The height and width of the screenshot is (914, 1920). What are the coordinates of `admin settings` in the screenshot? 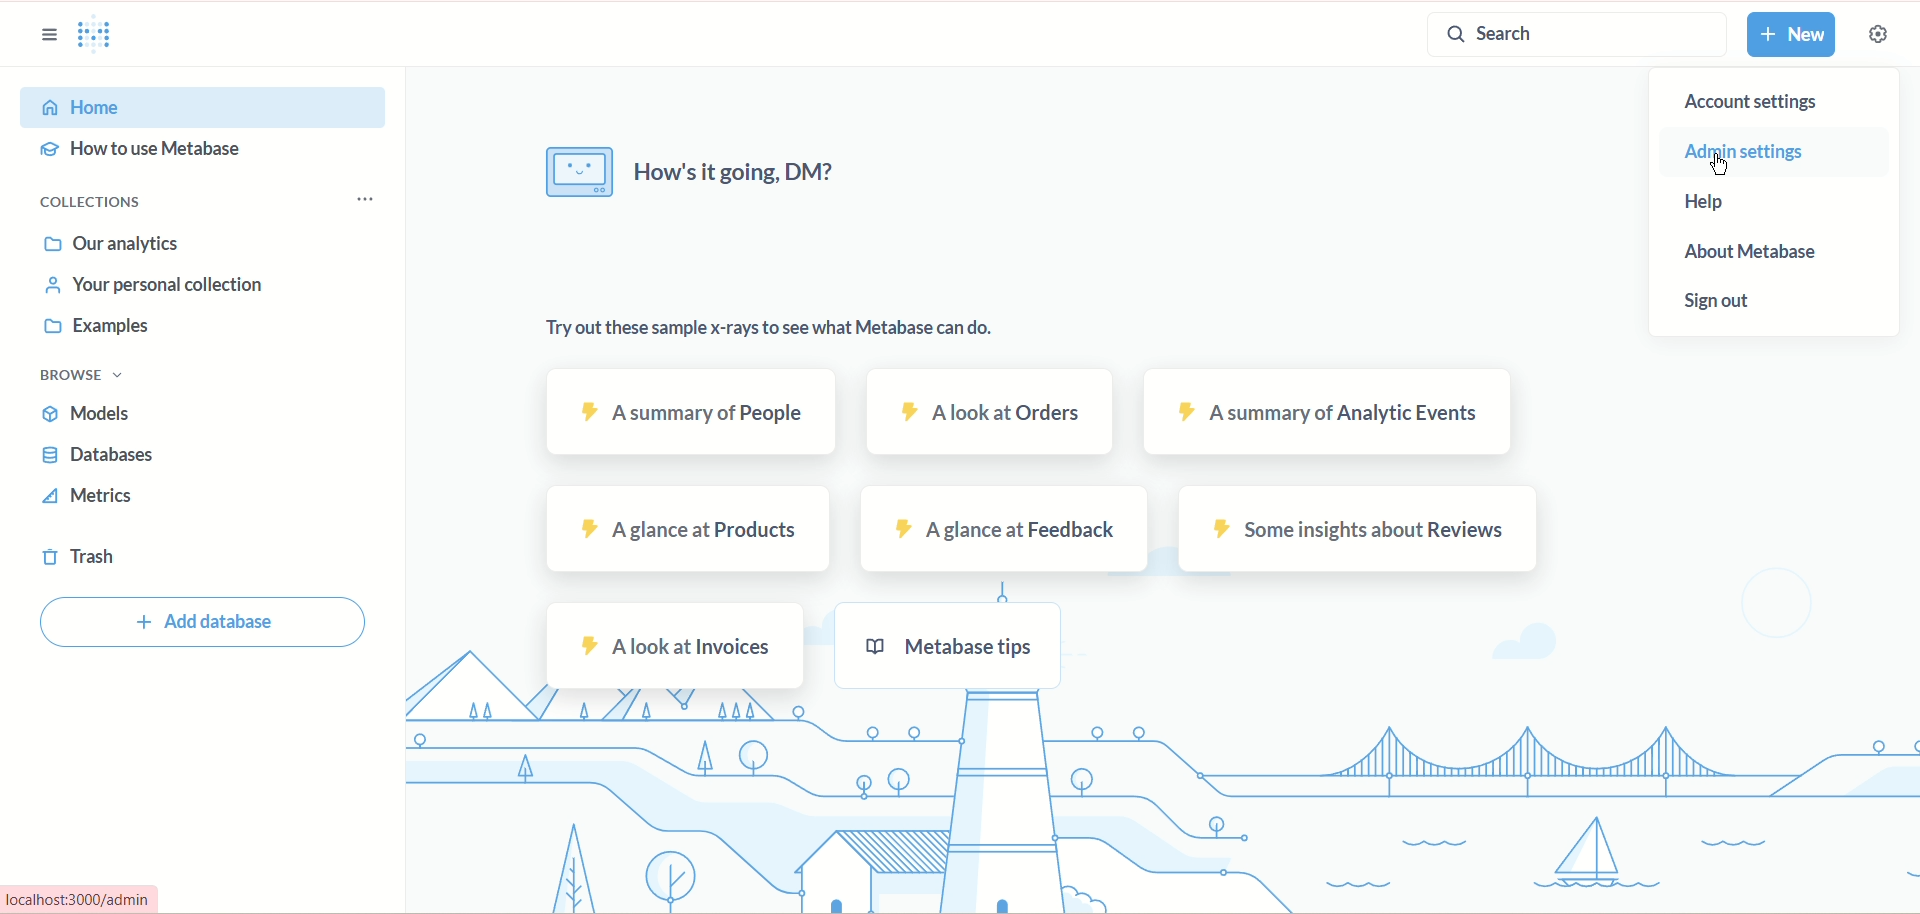 It's located at (1747, 150).